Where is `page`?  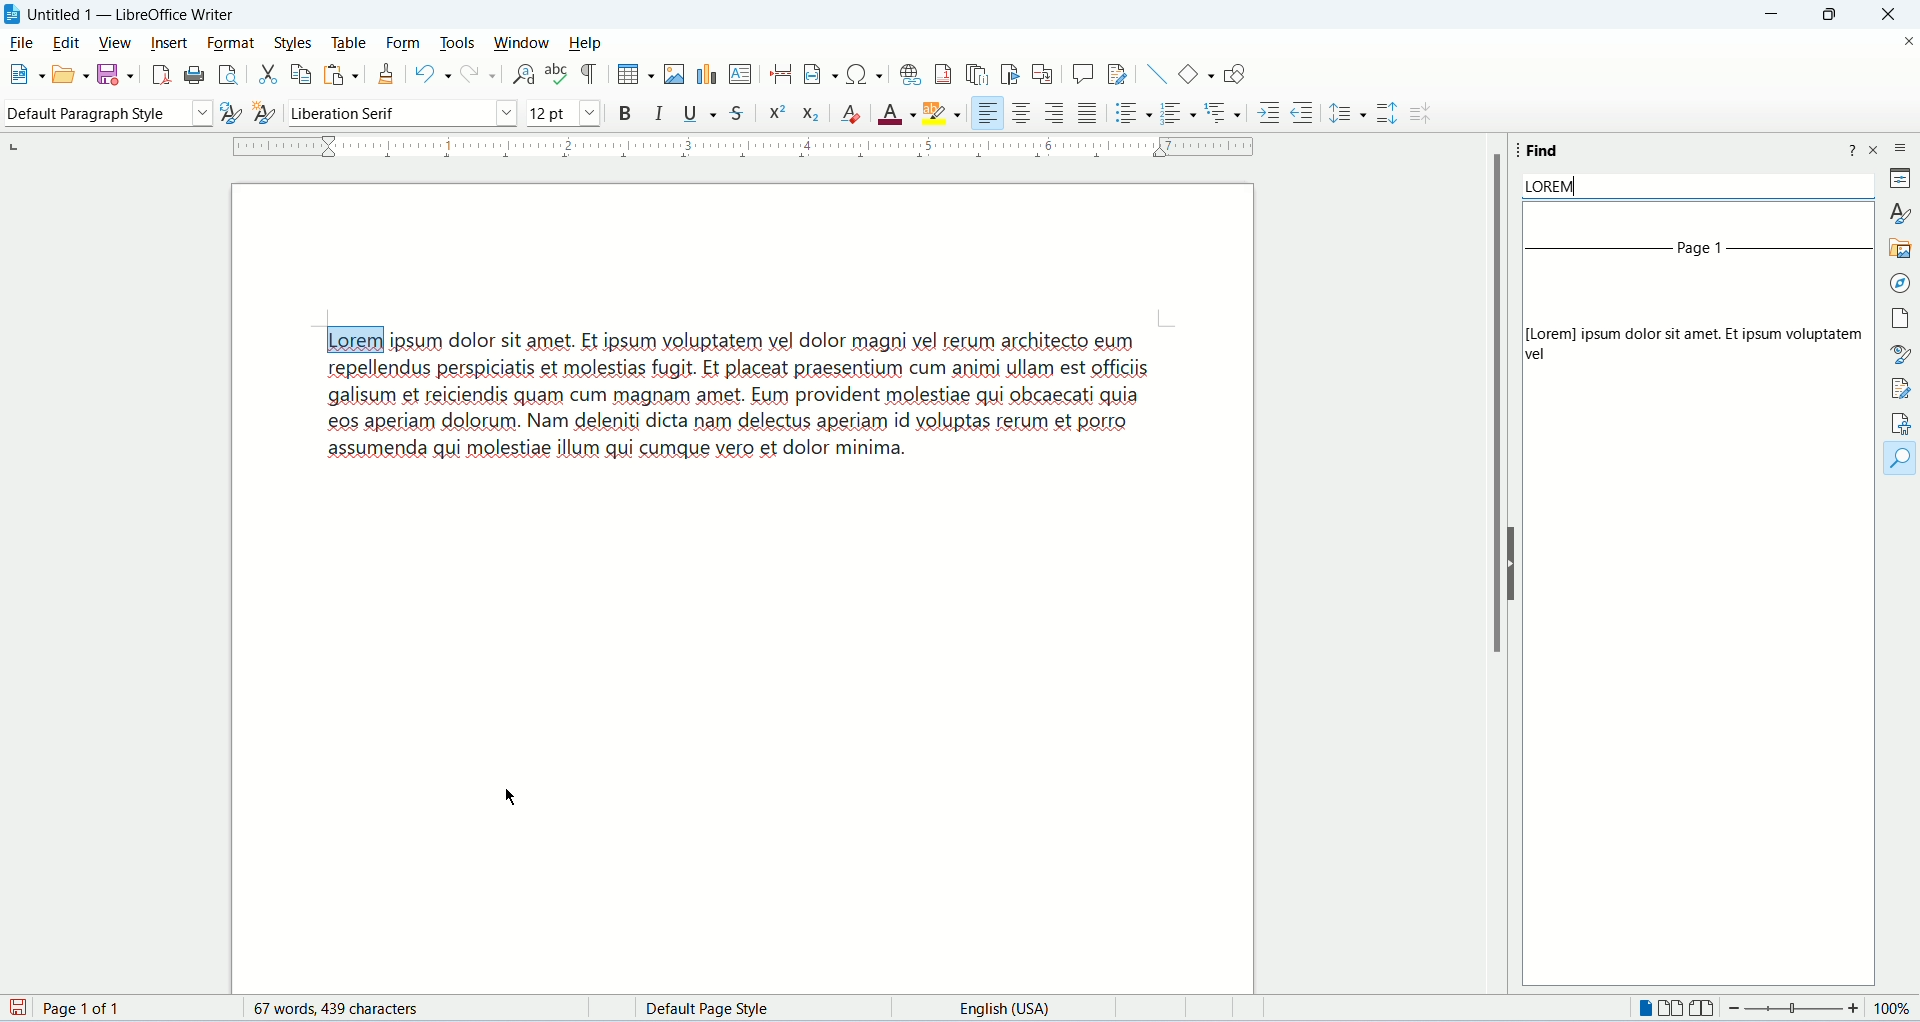
page is located at coordinates (64, 1009).